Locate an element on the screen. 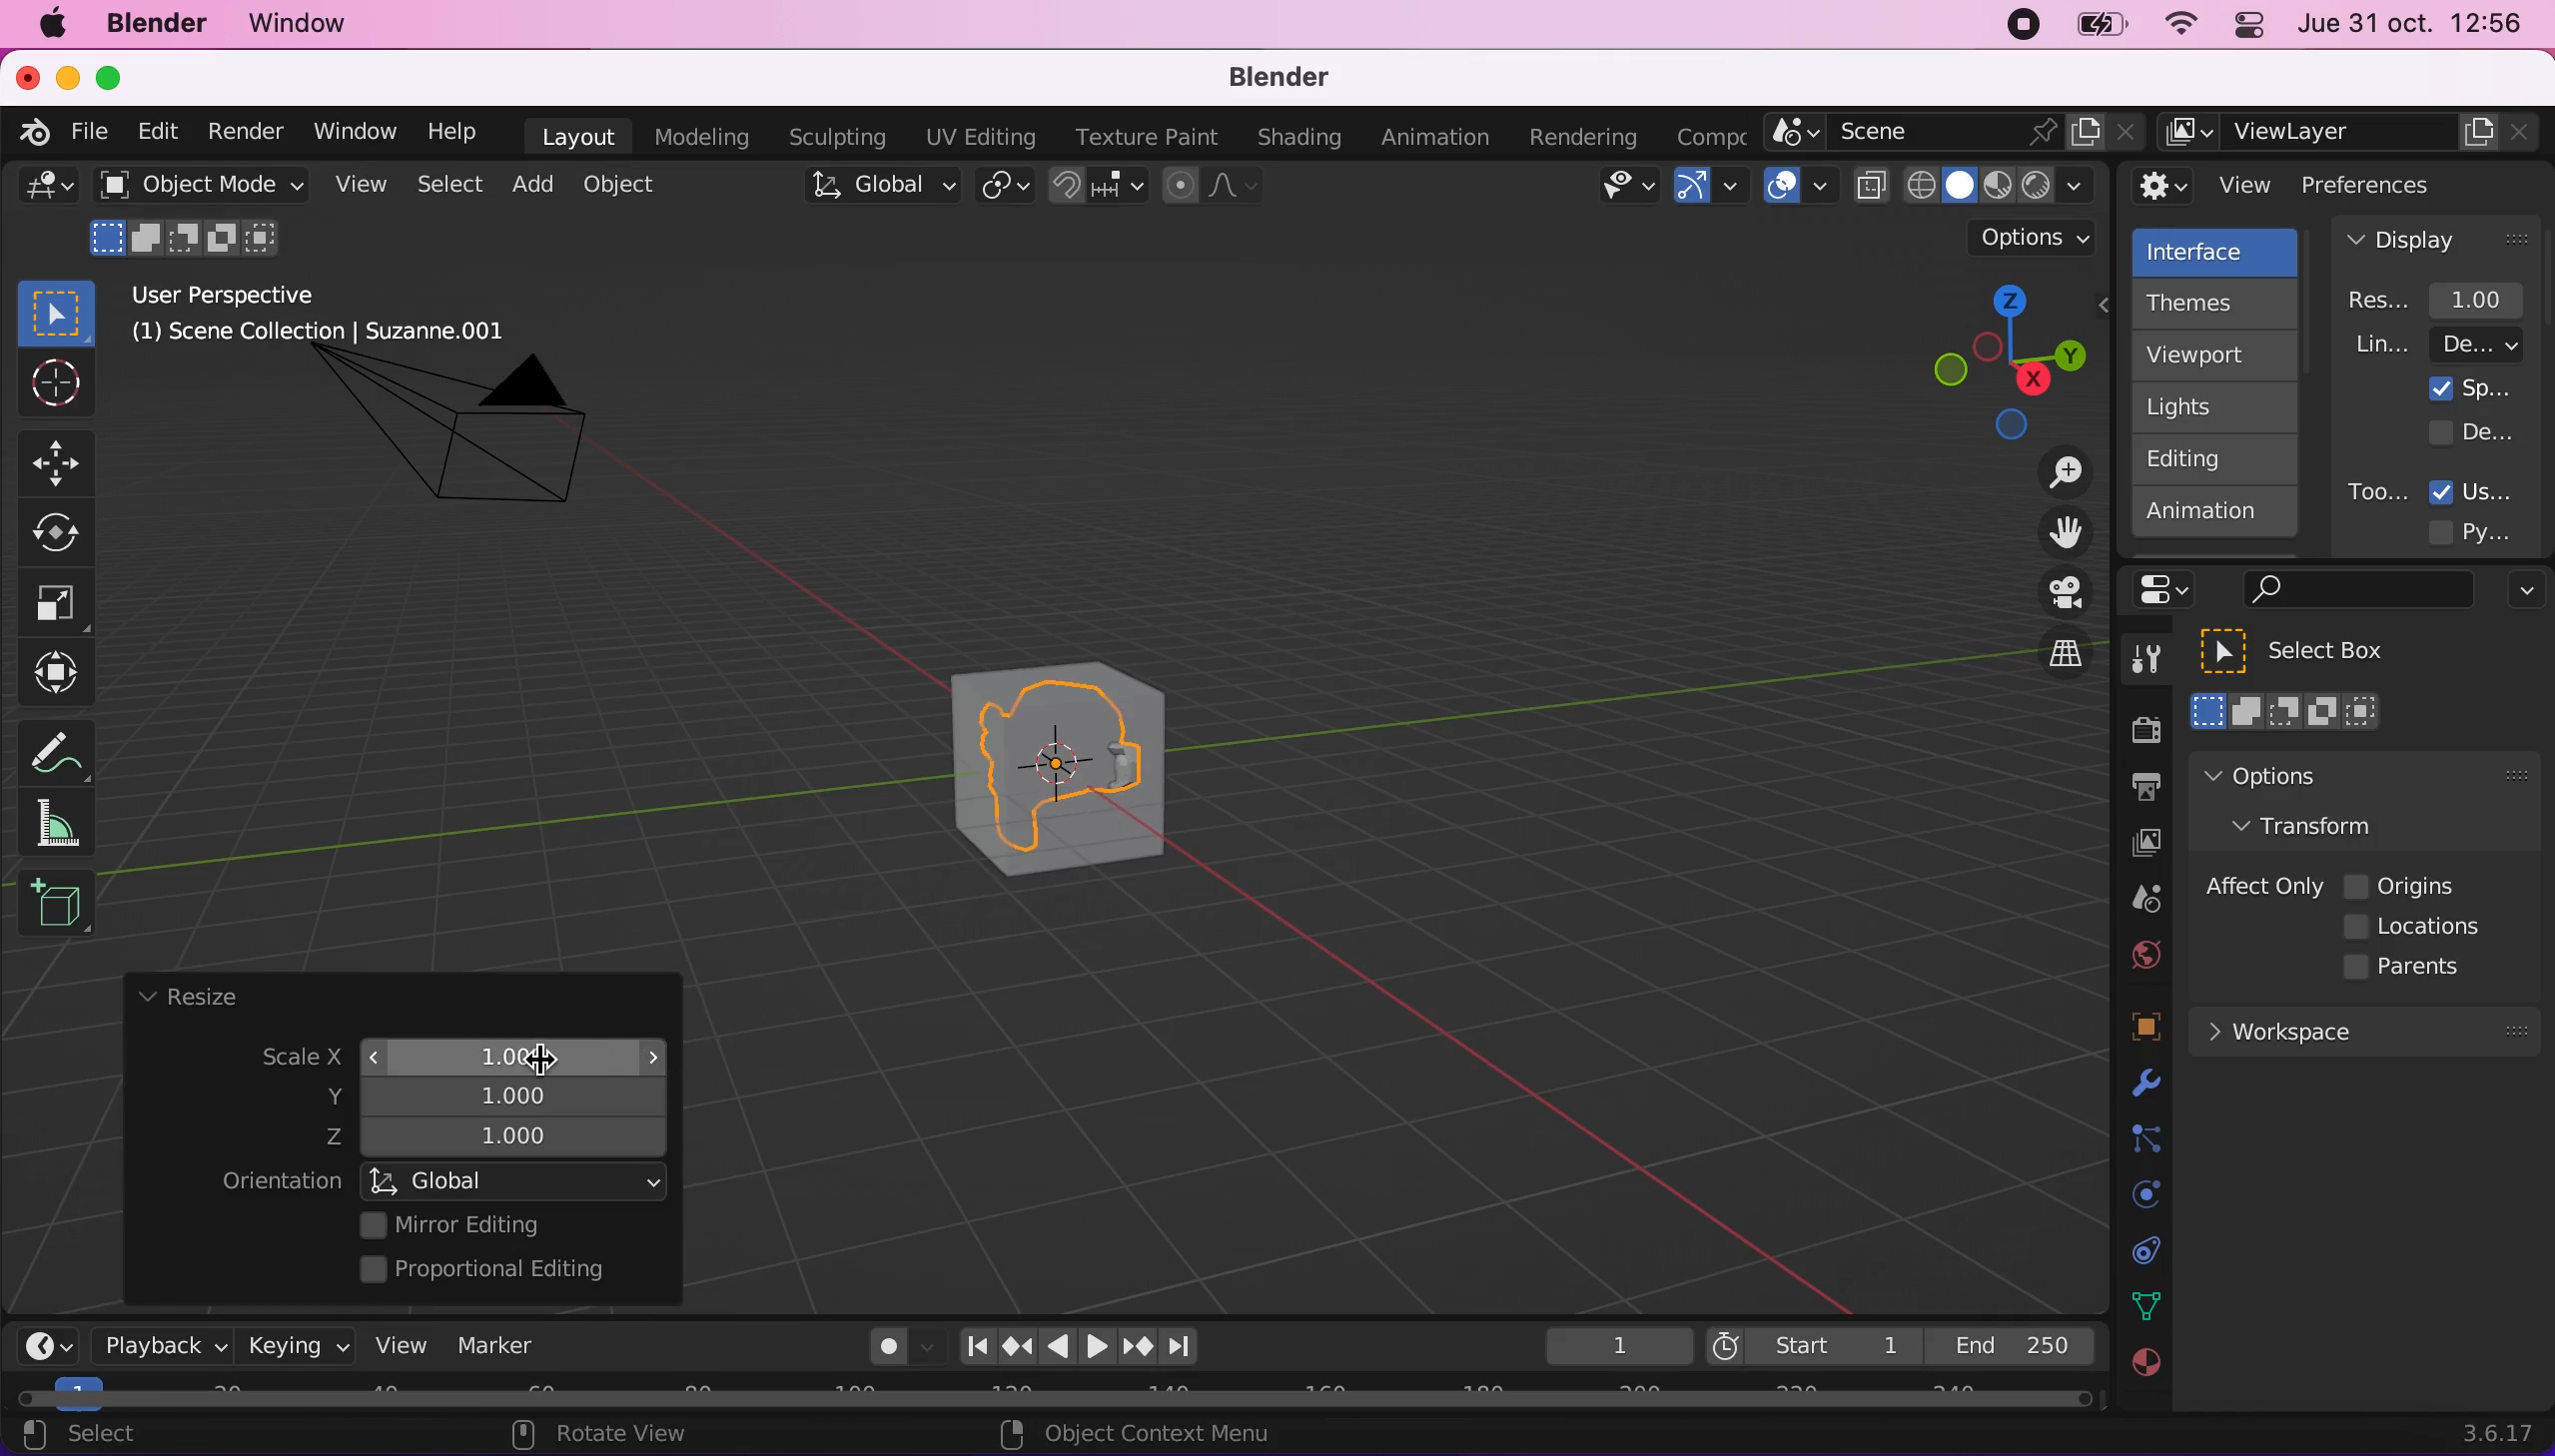 This screenshot has width=2555, height=1456. editor type is located at coordinates (40, 1330).